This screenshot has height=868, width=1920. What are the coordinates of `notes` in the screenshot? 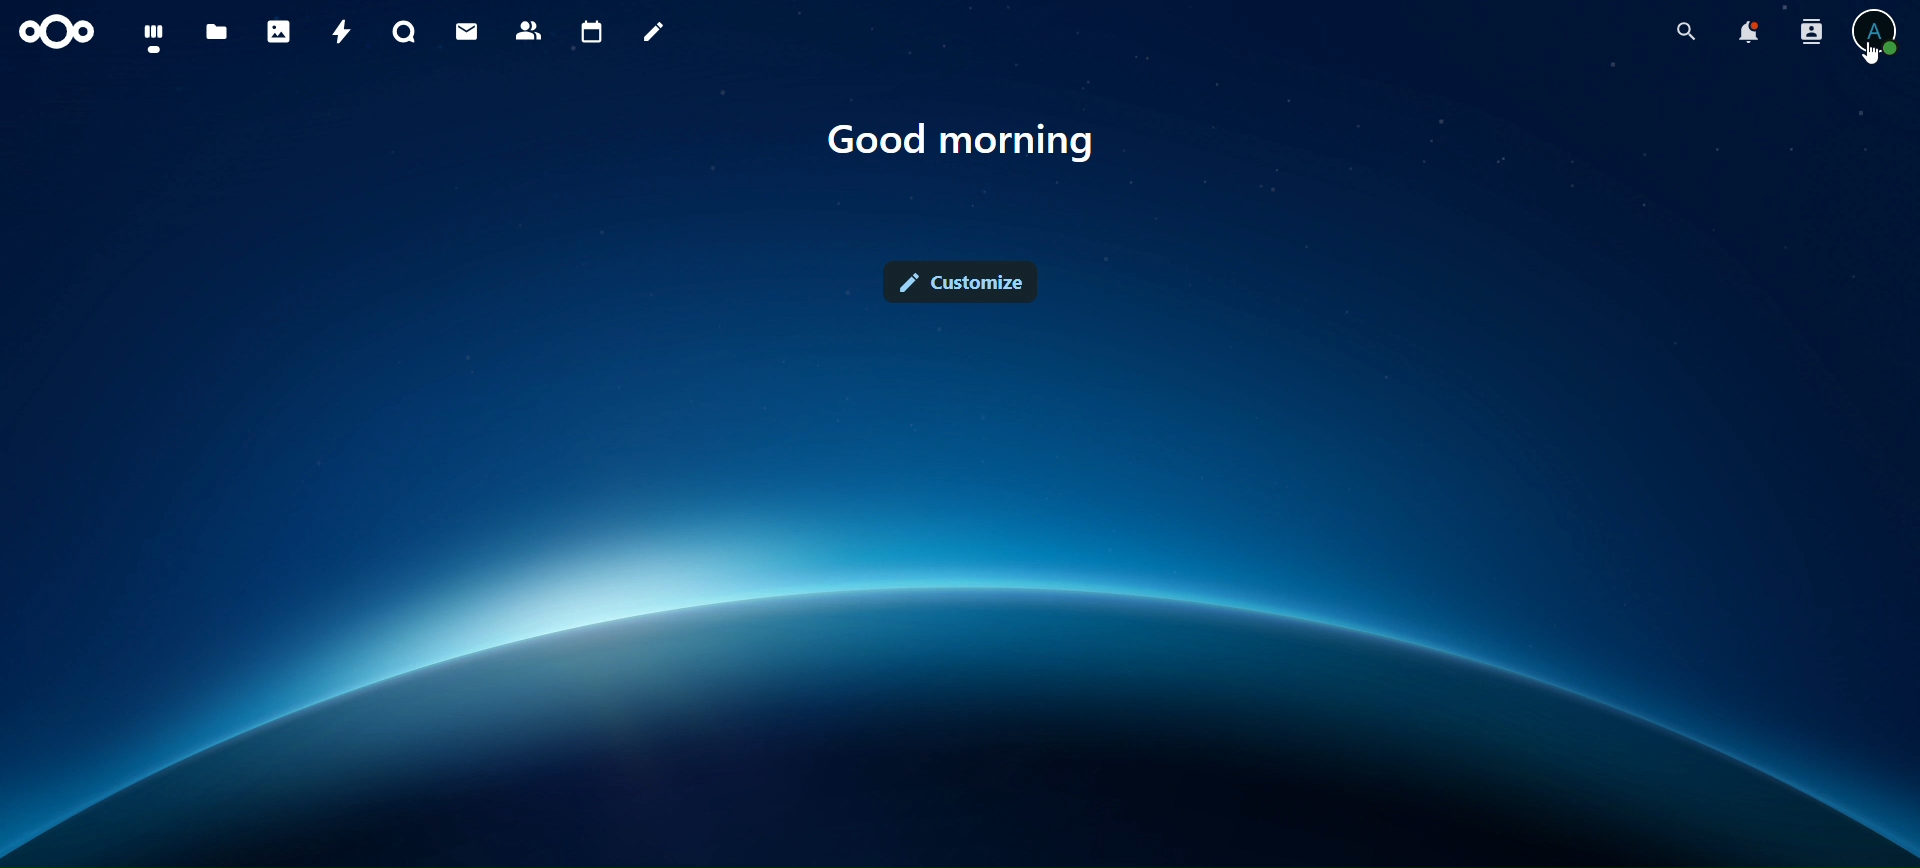 It's located at (655, 36).